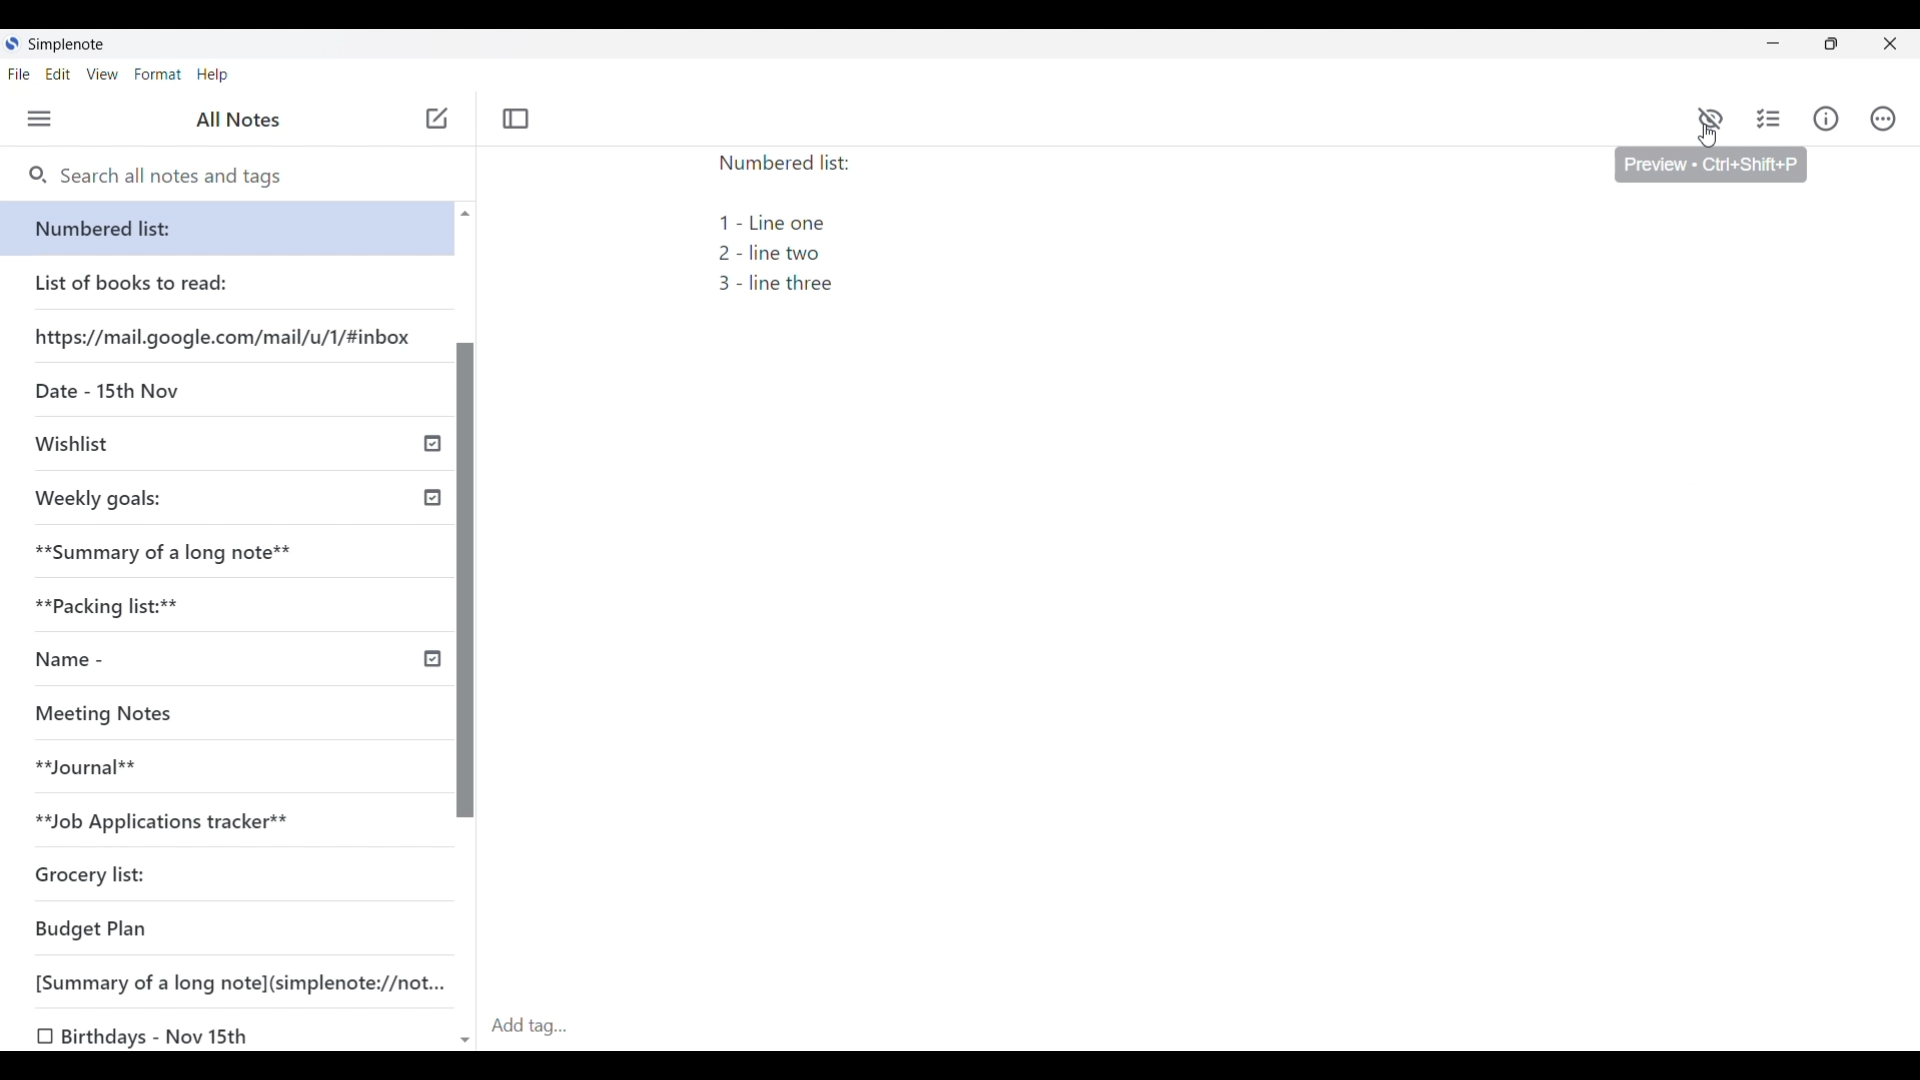 This screenshot has width=1920, height=1080. Describe the element at coordinates (119, 610) in the screenshot. I see `Packiacking list:**` at that location.